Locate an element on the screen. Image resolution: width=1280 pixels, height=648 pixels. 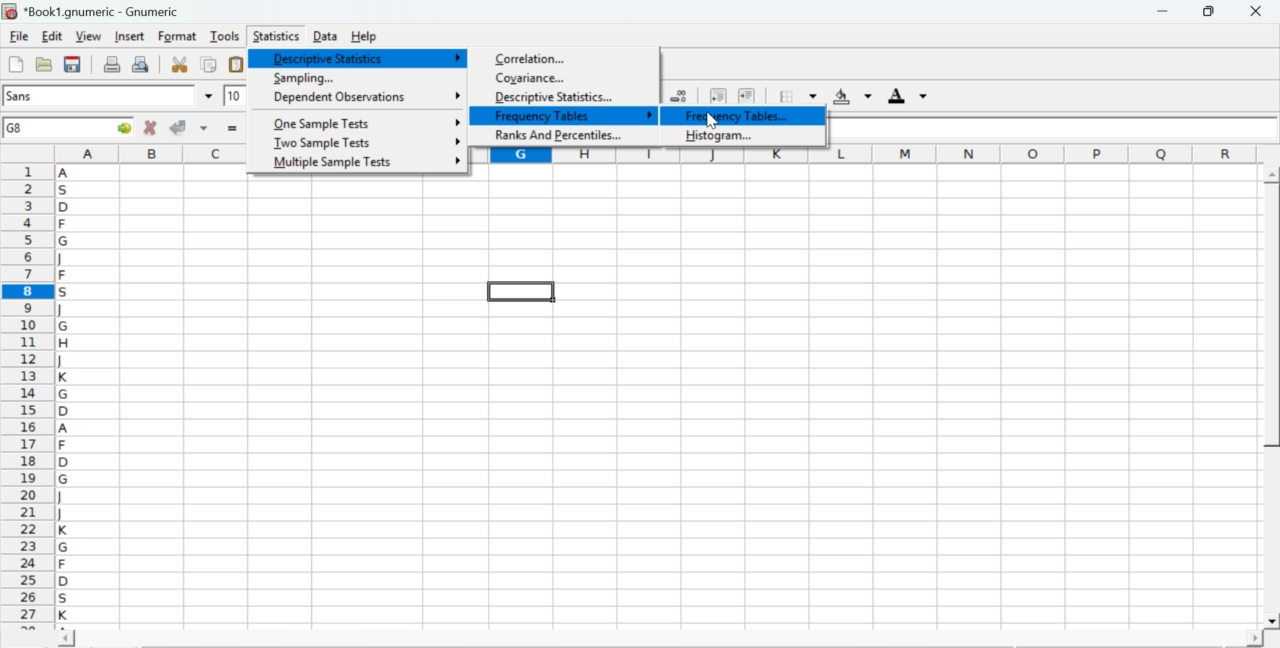
tools is located at coordinates (226, 35).